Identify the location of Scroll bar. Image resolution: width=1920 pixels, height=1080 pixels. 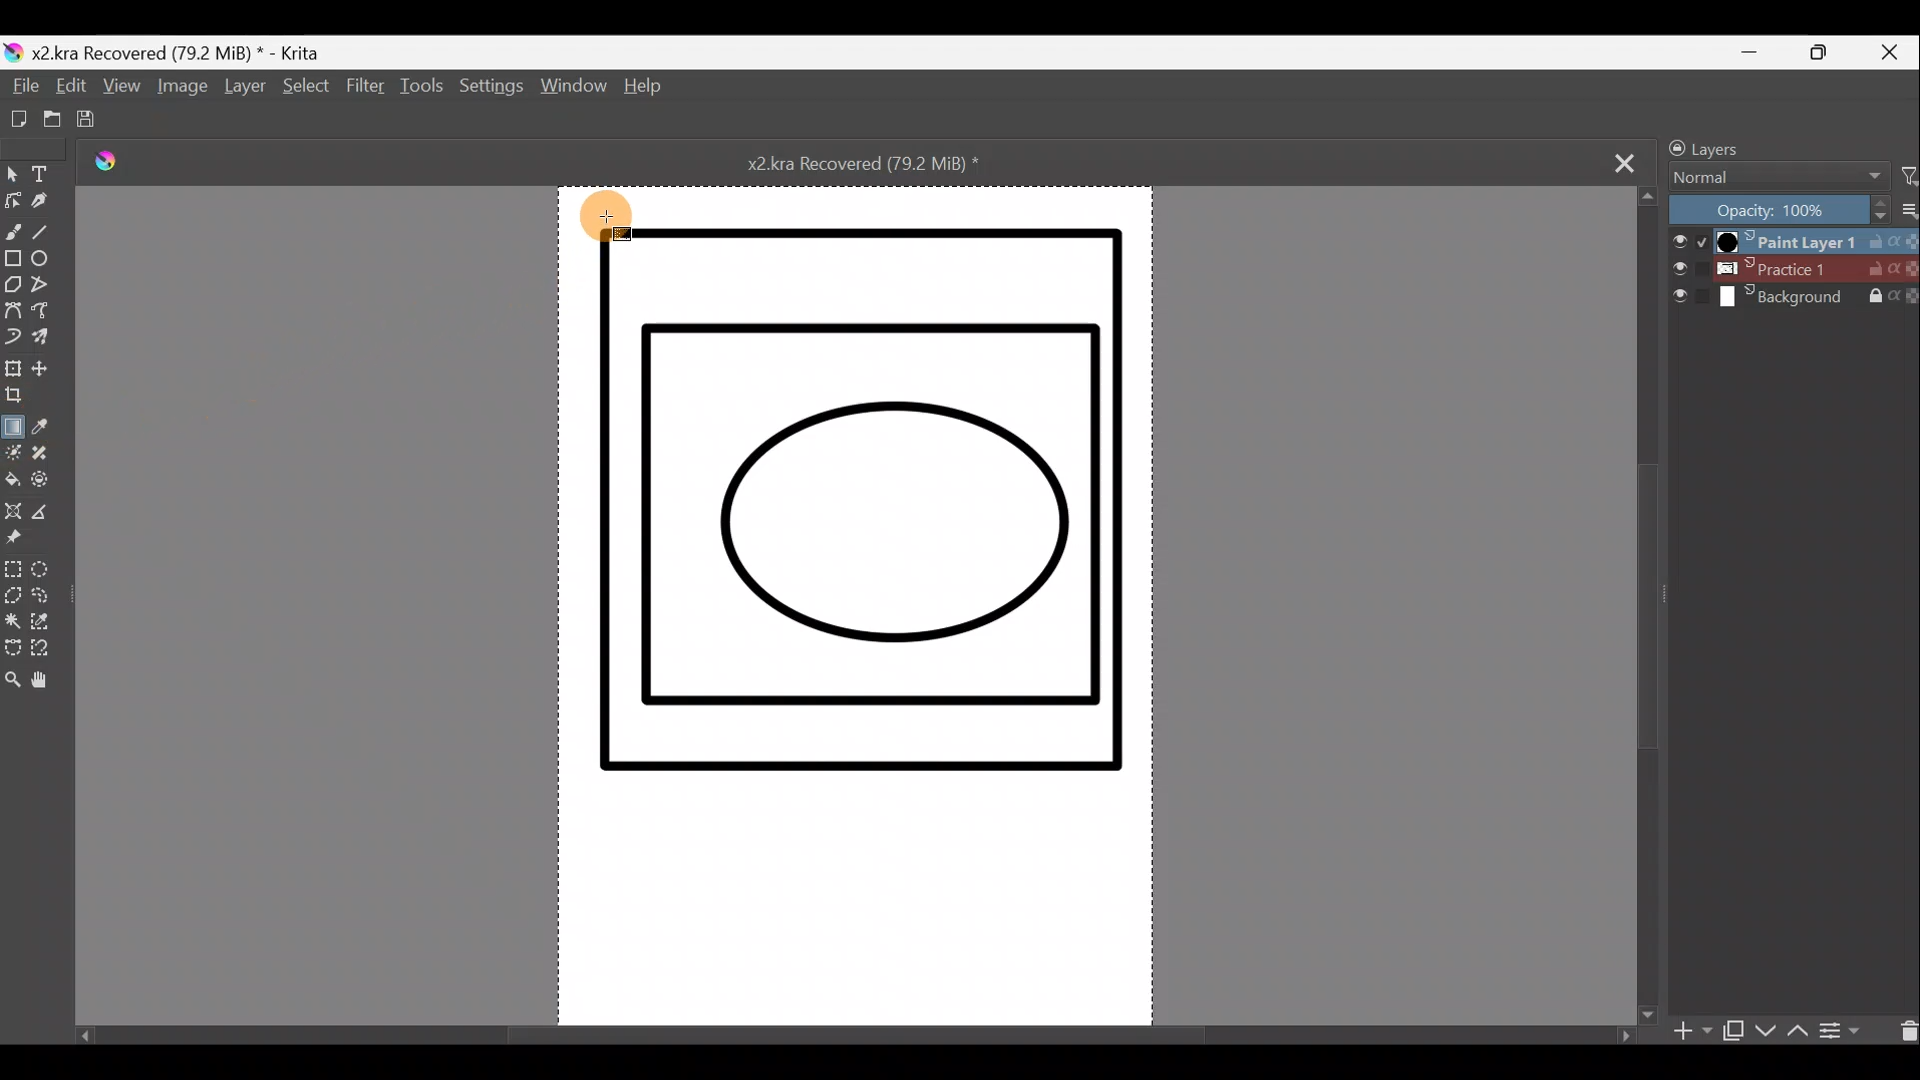
(1648, 603).